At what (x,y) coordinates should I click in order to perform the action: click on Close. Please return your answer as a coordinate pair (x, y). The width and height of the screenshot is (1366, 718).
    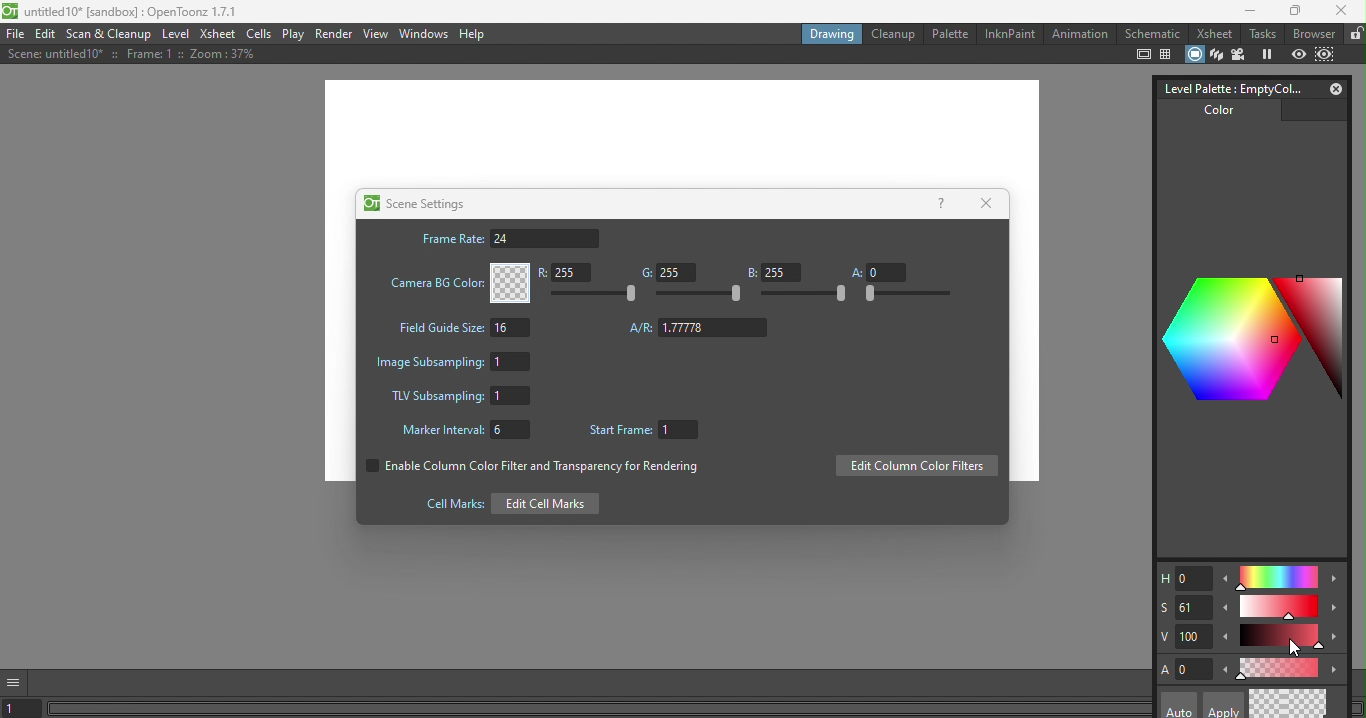
    Looking at the image, I should click on (1332, 88).